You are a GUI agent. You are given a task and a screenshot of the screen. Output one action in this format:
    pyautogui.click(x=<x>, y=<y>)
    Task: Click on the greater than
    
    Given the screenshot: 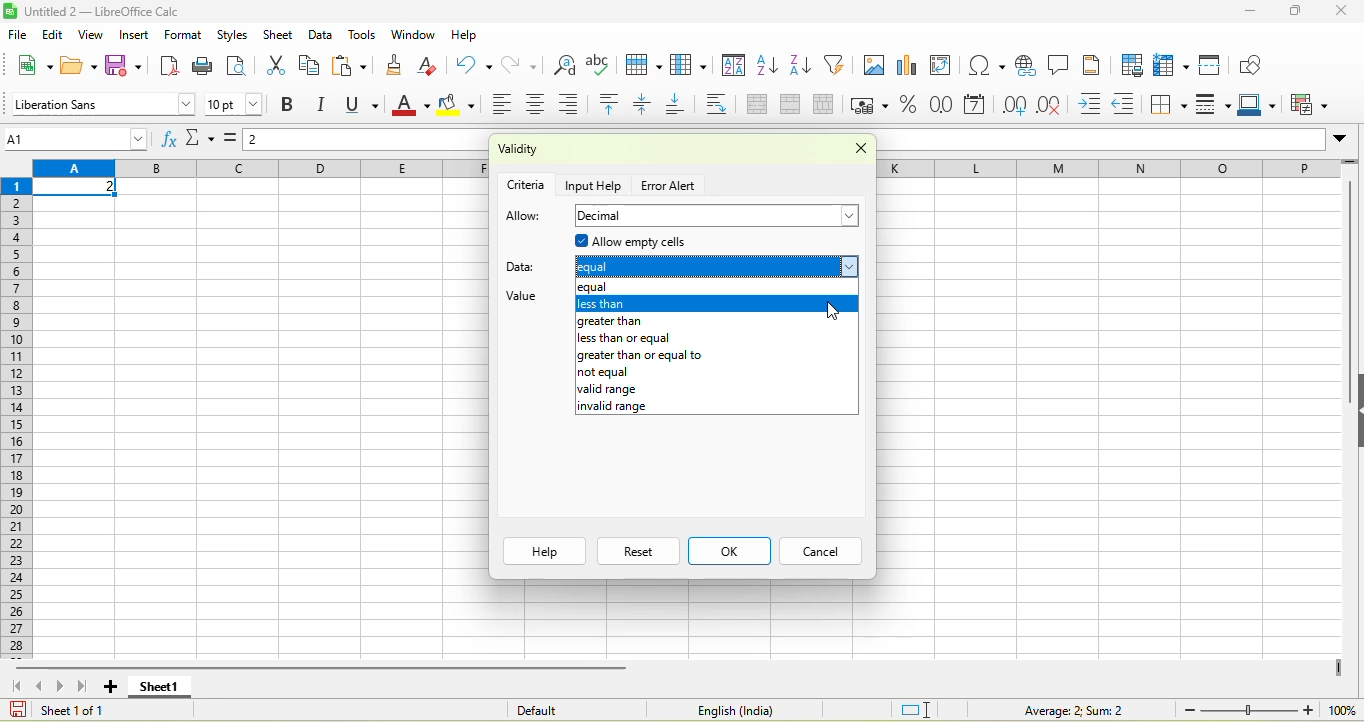 What is the action you would take?
    pyautogui.click(x=717, y=321)
    